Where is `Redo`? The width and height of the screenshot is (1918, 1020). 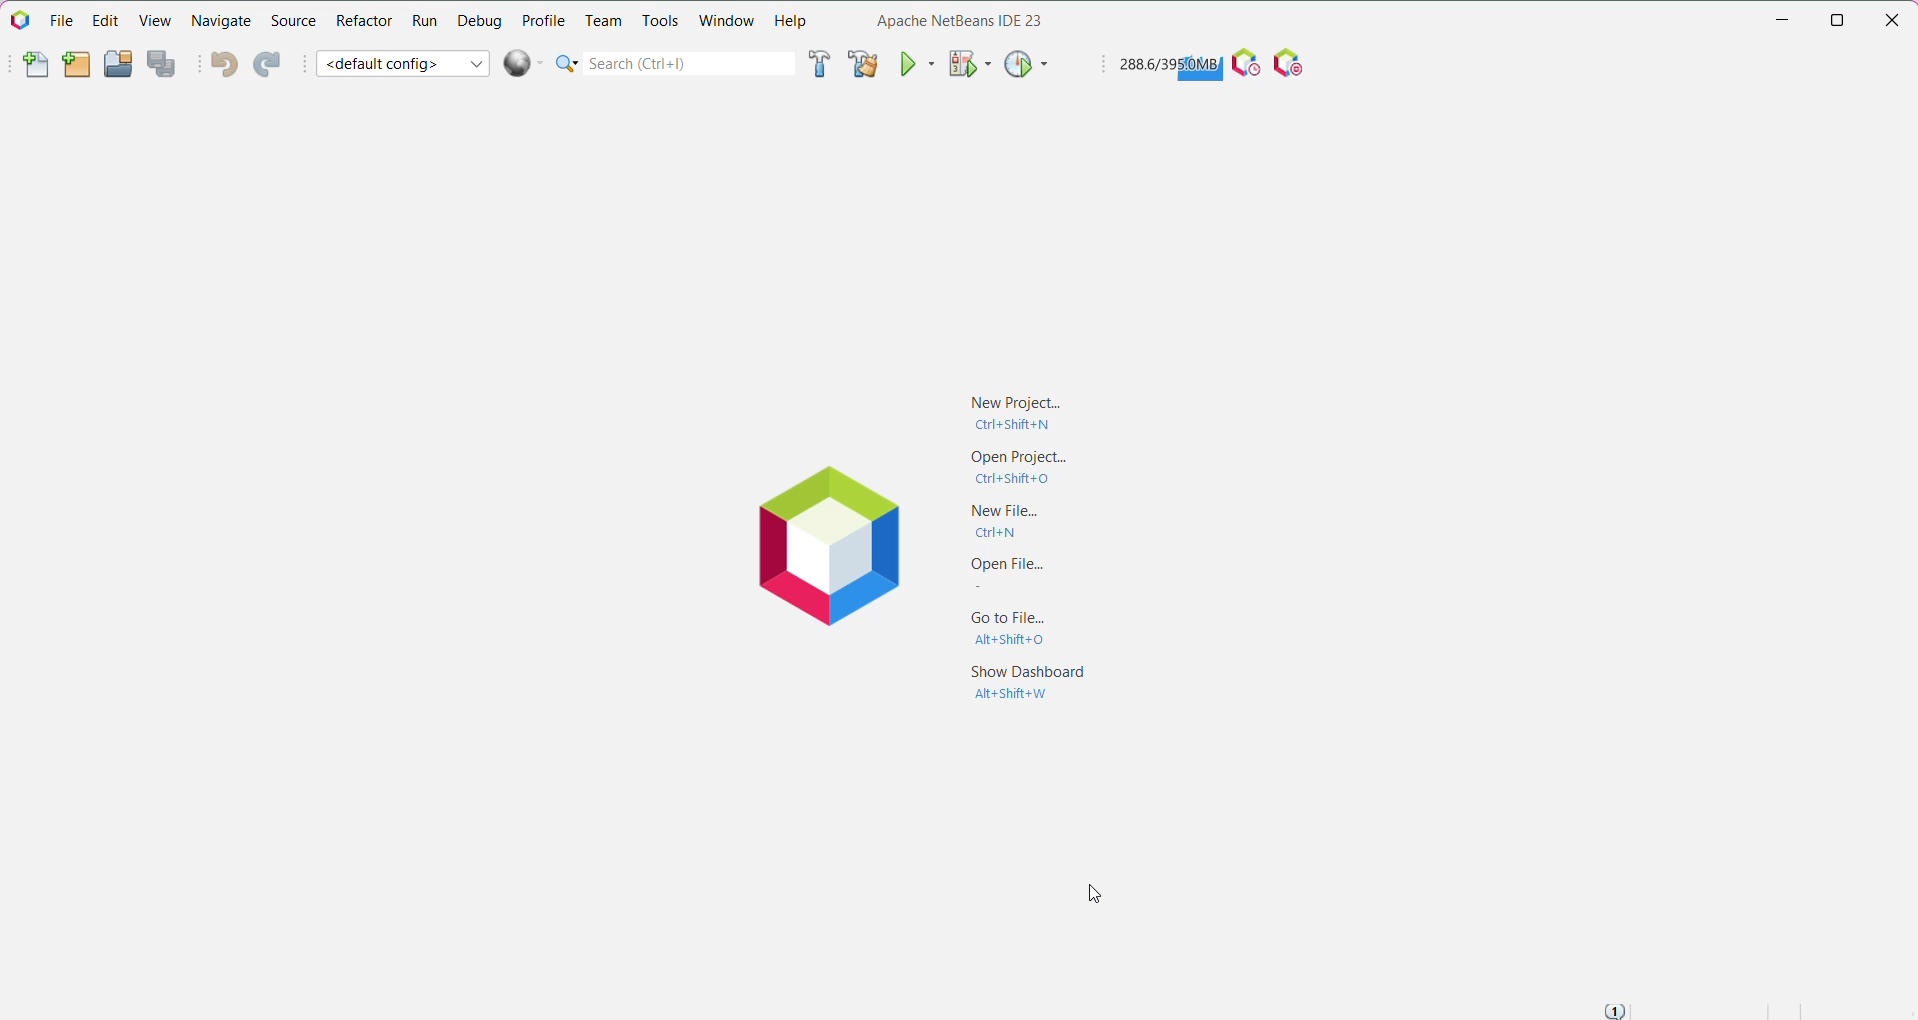
Redo is located at coordinates (271, 64).